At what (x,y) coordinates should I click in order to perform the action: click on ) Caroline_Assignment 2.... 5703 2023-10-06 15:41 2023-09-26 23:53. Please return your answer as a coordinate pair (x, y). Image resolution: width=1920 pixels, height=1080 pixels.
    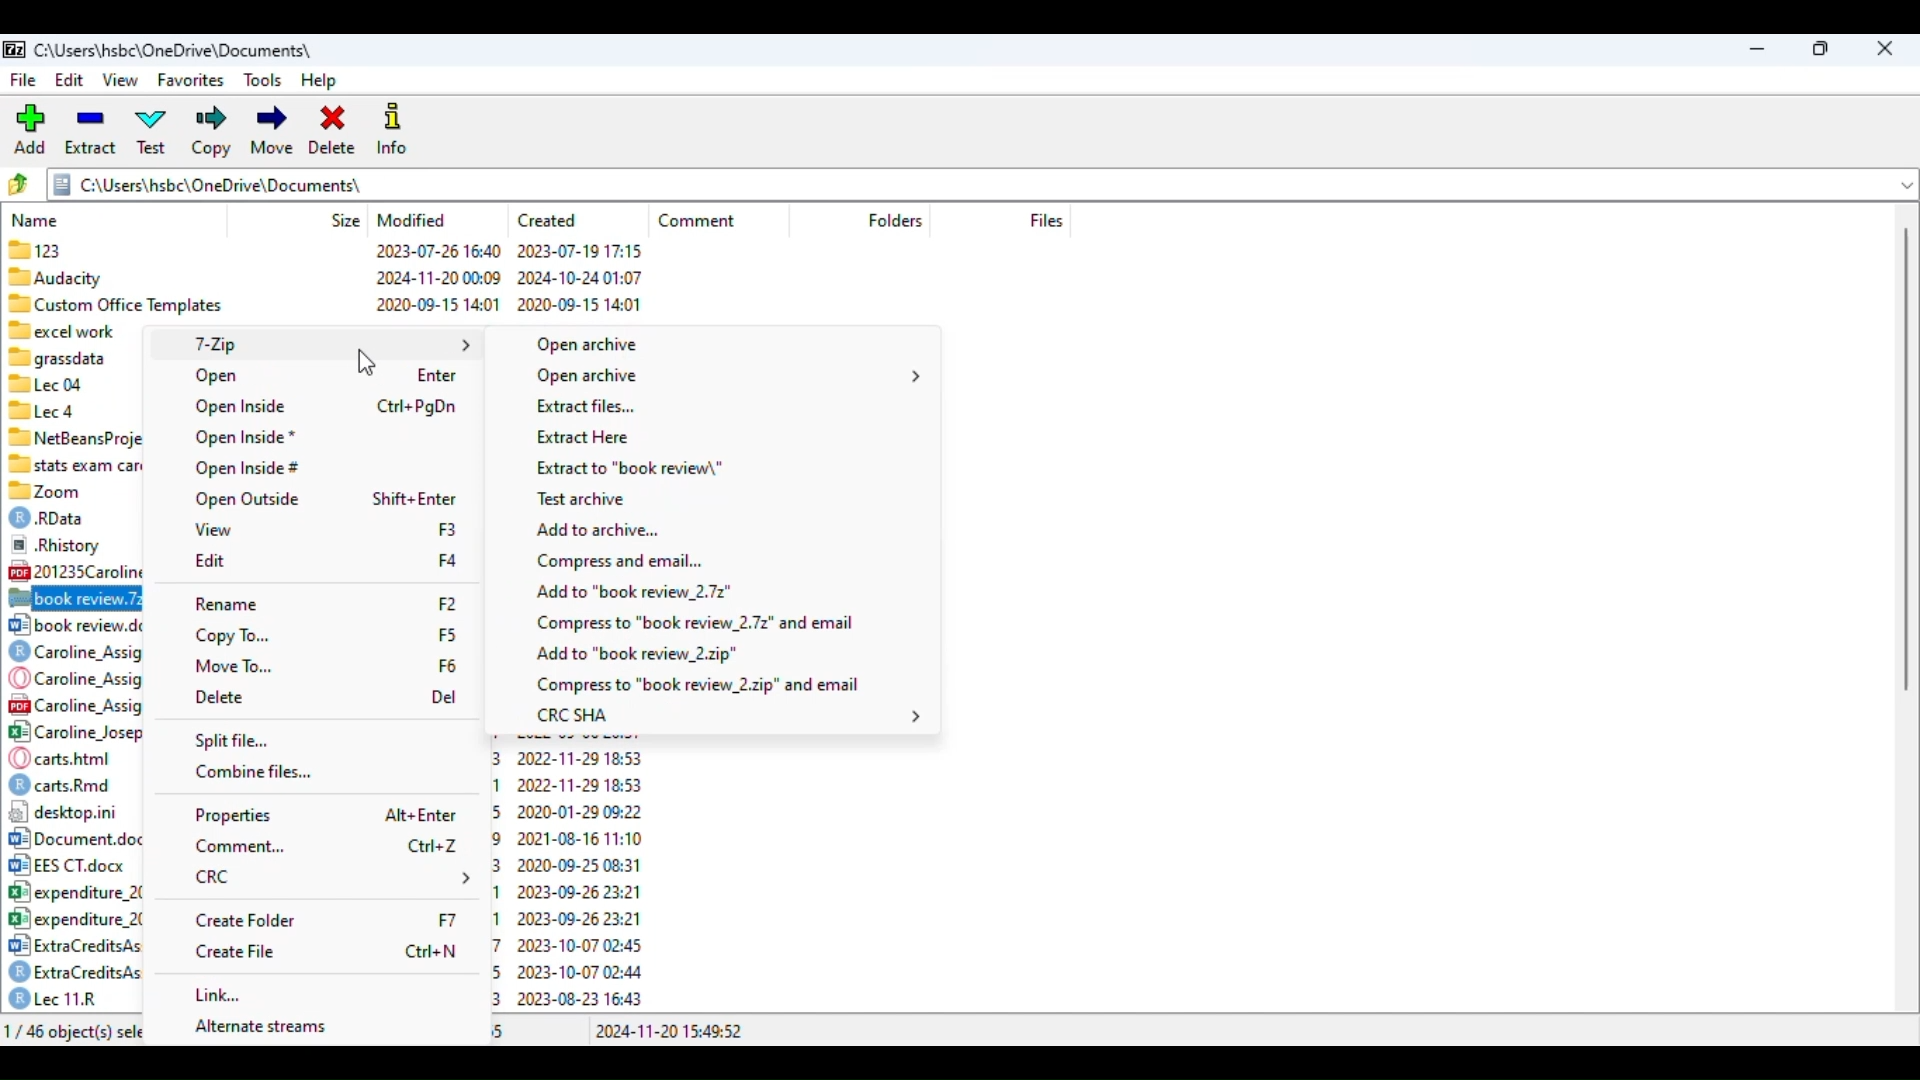
    Looking at the image, I should click on (73, 653).